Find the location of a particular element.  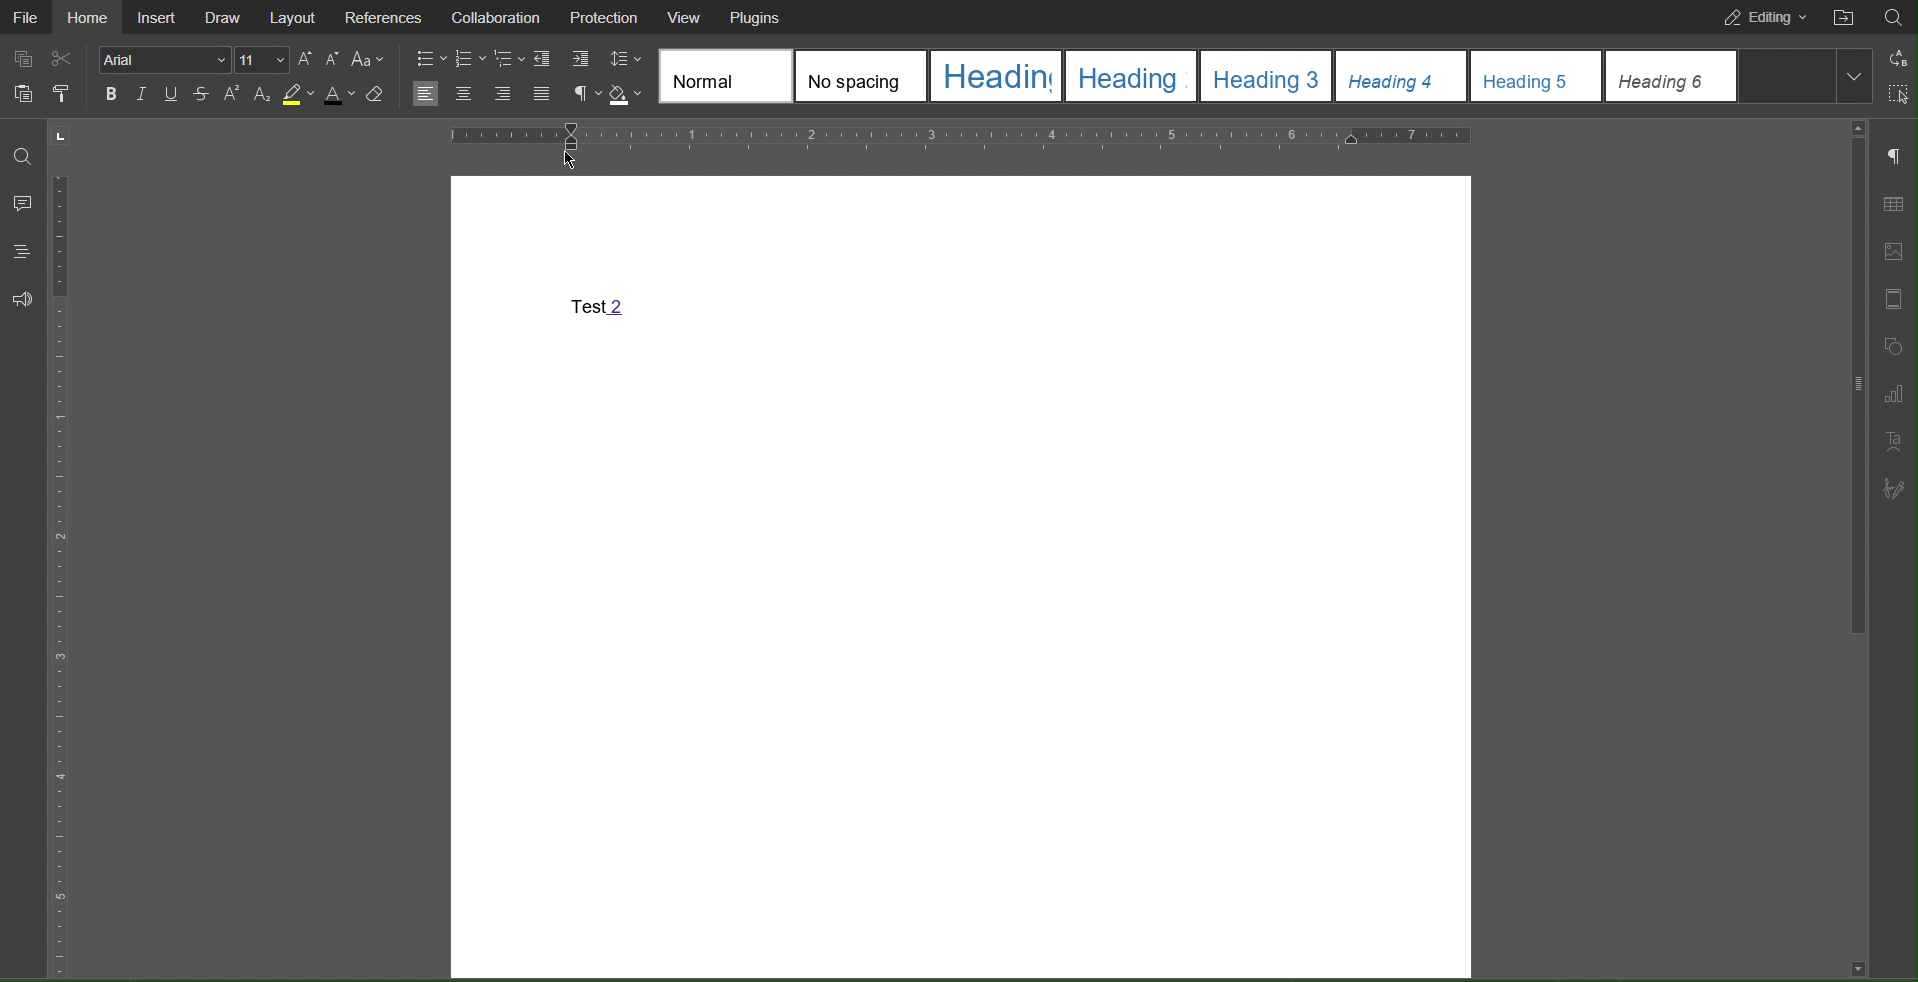

Erase is located at coordinates (378, 94).